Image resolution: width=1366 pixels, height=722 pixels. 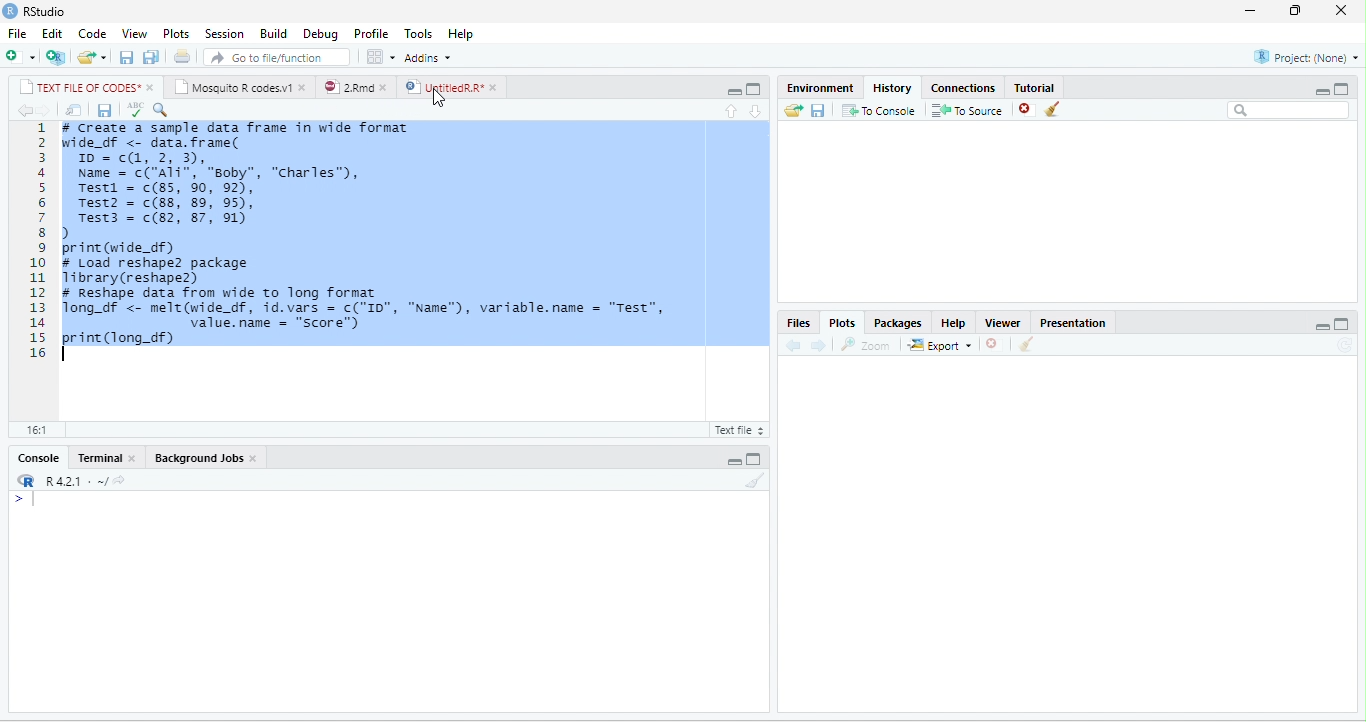 What do you see at coordinates (276, 57) in the screenshot?
I see `search file` at bounding box center [276, 57].